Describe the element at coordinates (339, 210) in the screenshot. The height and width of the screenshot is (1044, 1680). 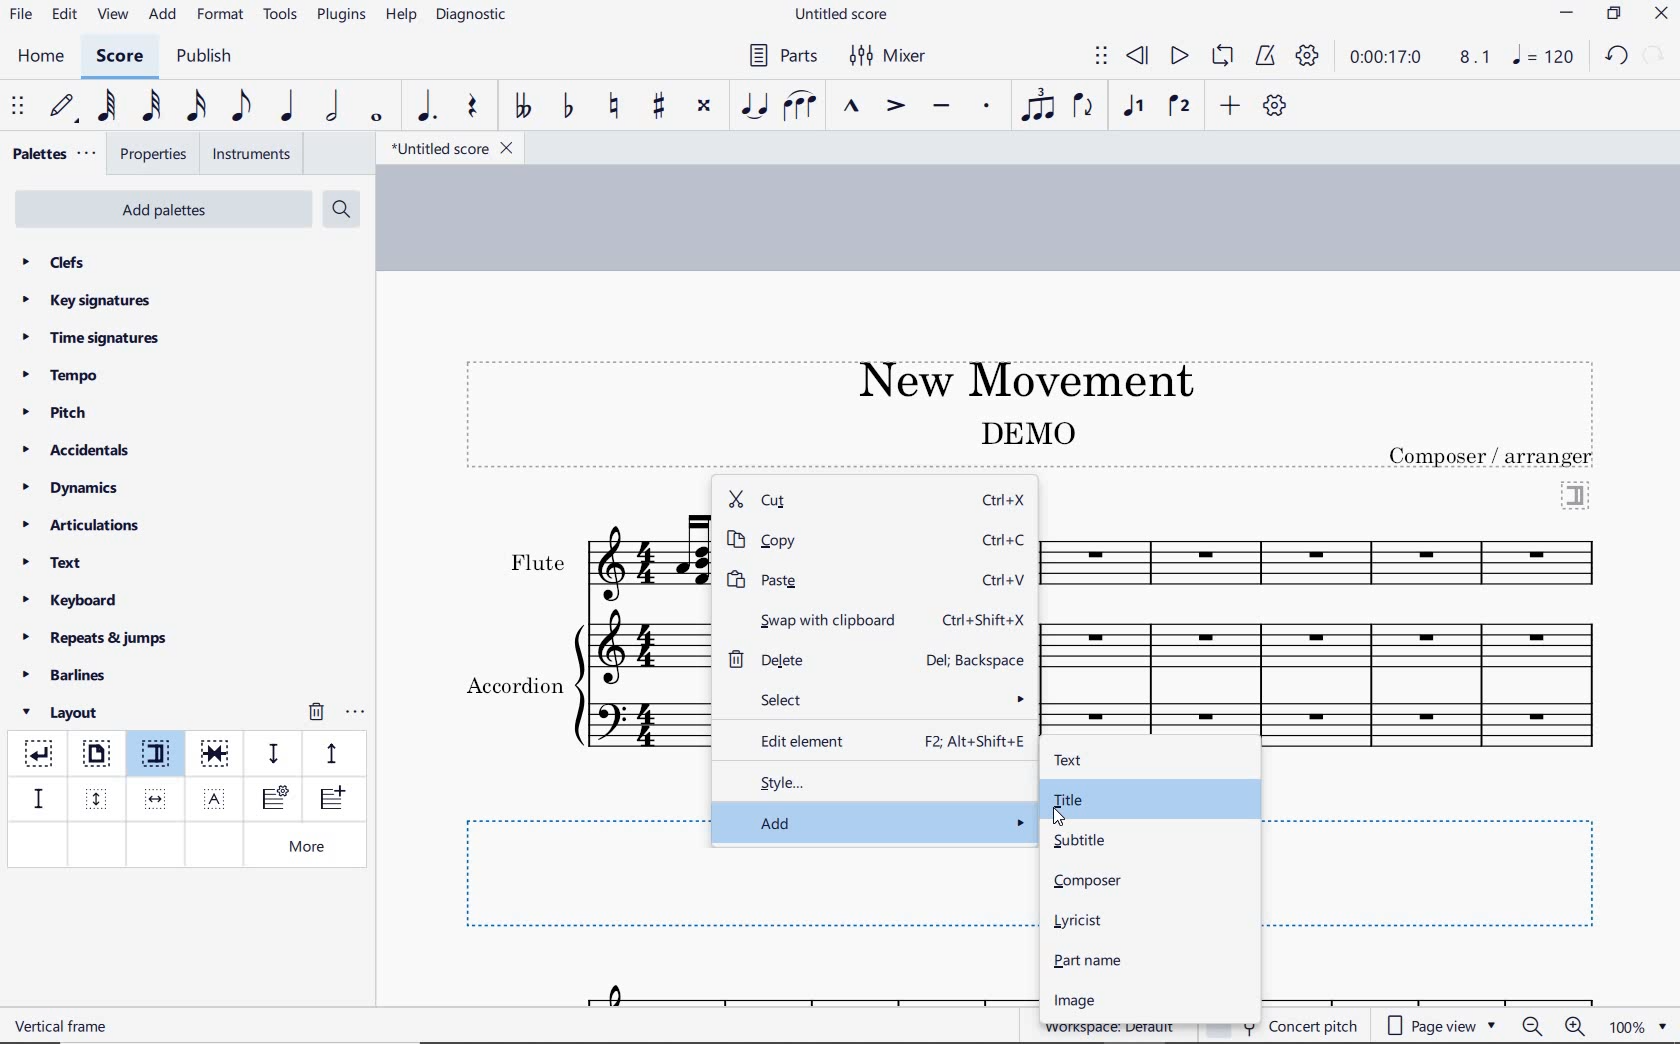
I see `search palettes` at that location.